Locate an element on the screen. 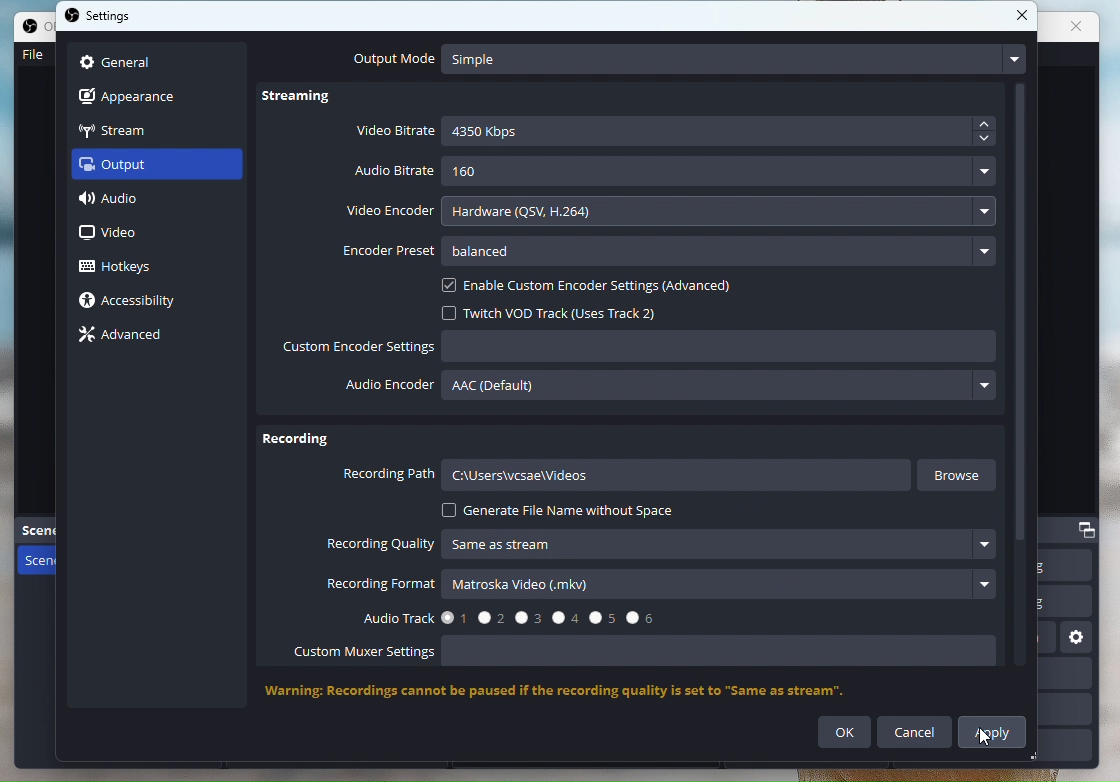 Image resolution: width=1120 pixels, height=782 pixels. Accessibility is located at coordinates (138, 302).